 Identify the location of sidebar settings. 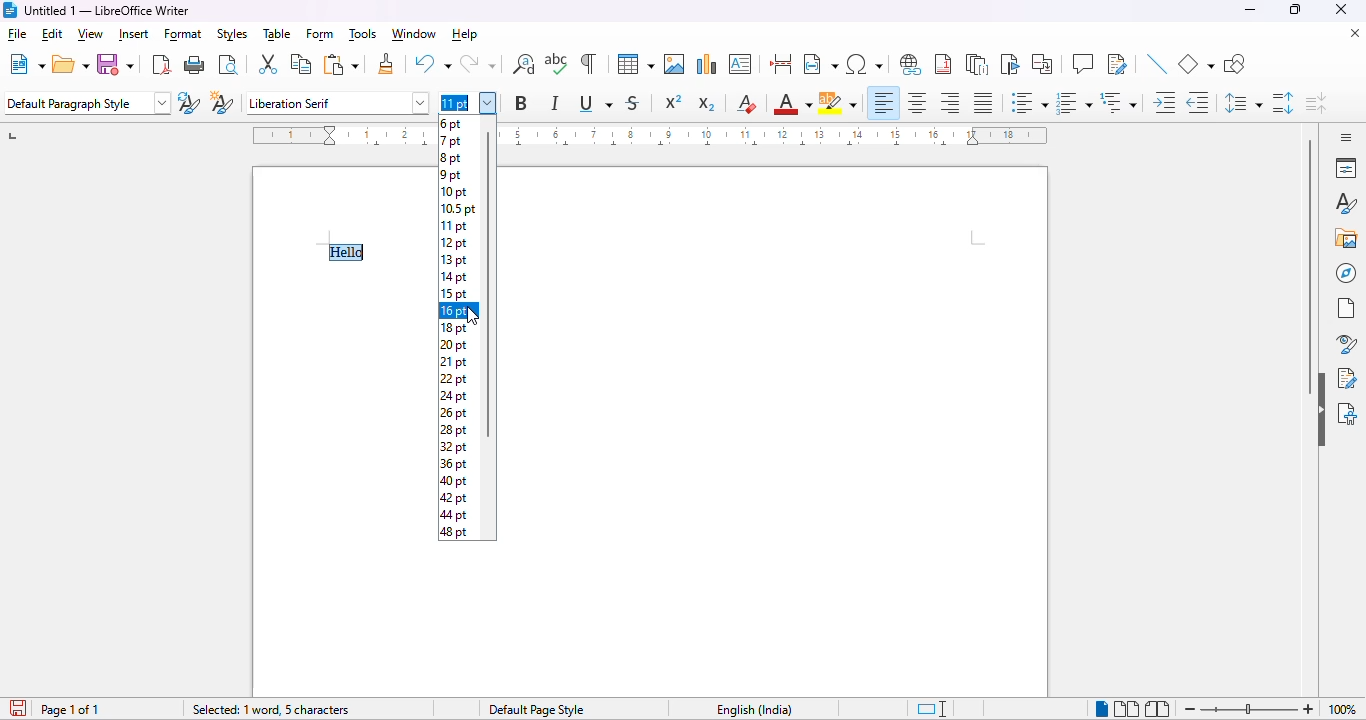
(1346, 137).